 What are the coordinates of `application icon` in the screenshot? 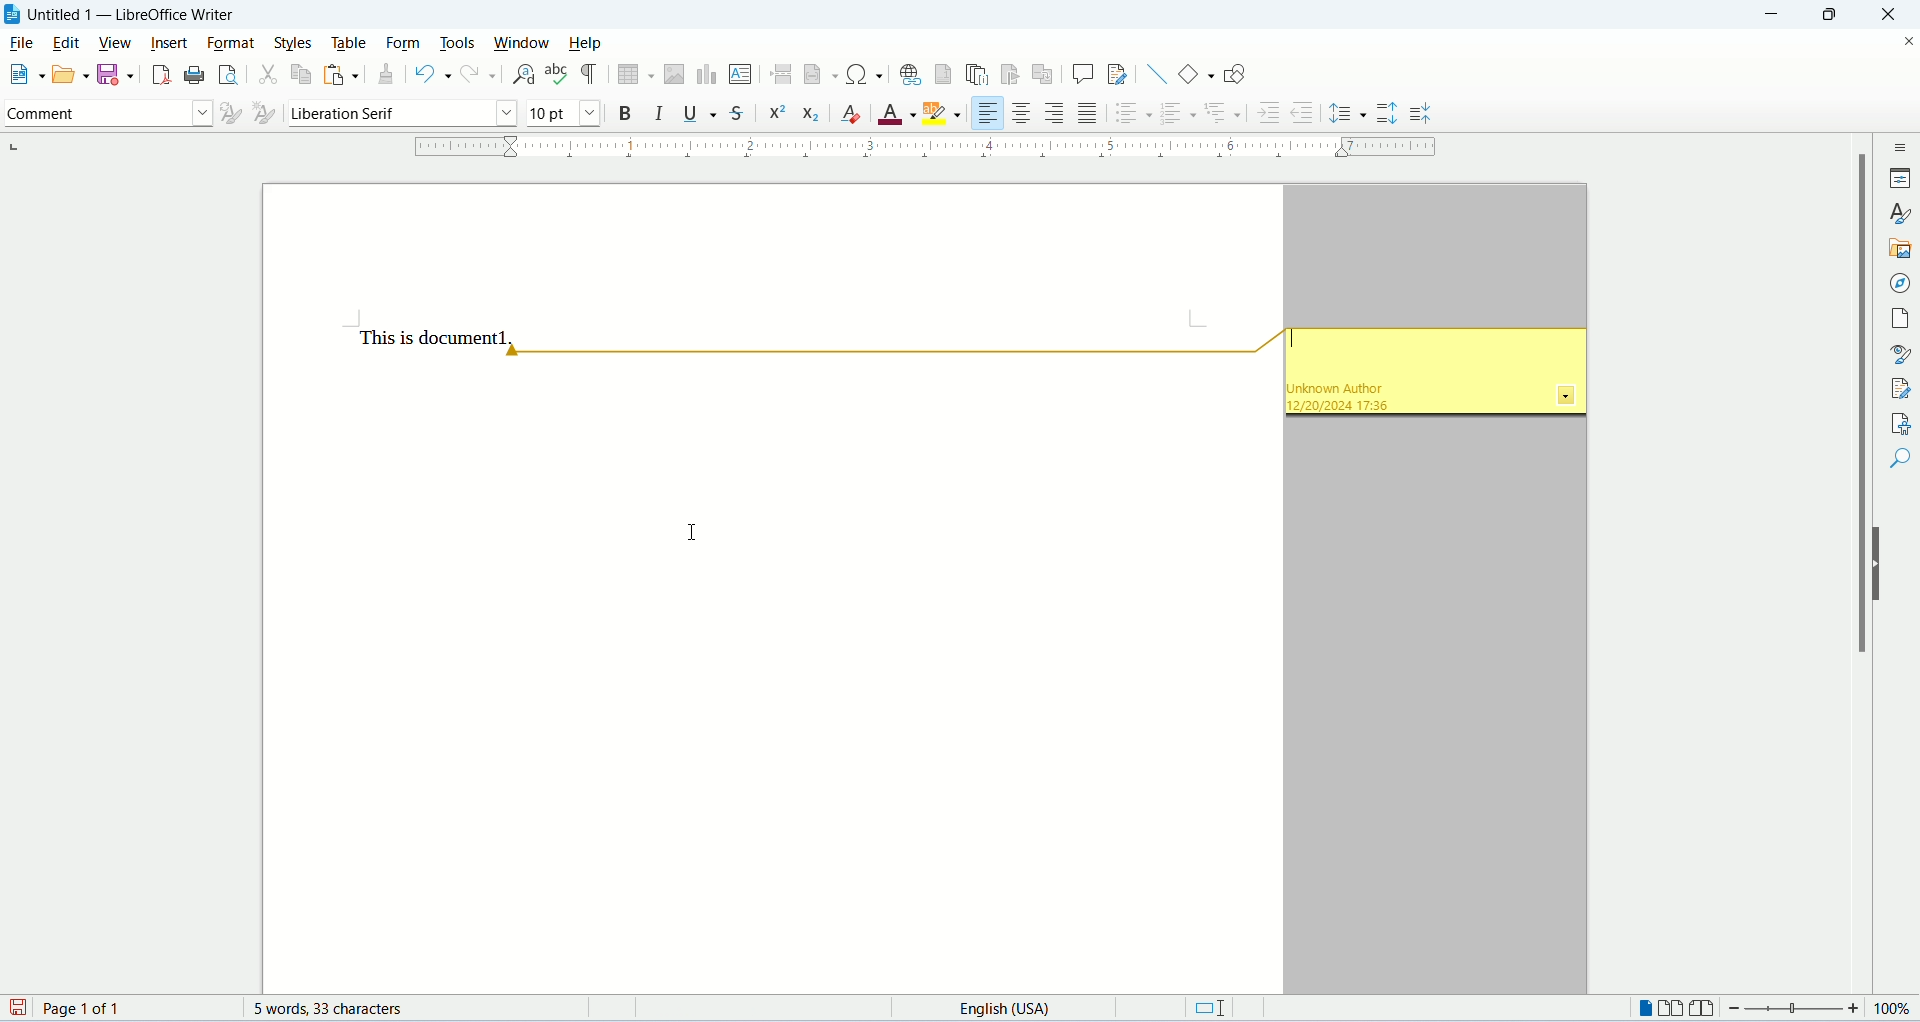 It's located at (12, 15).